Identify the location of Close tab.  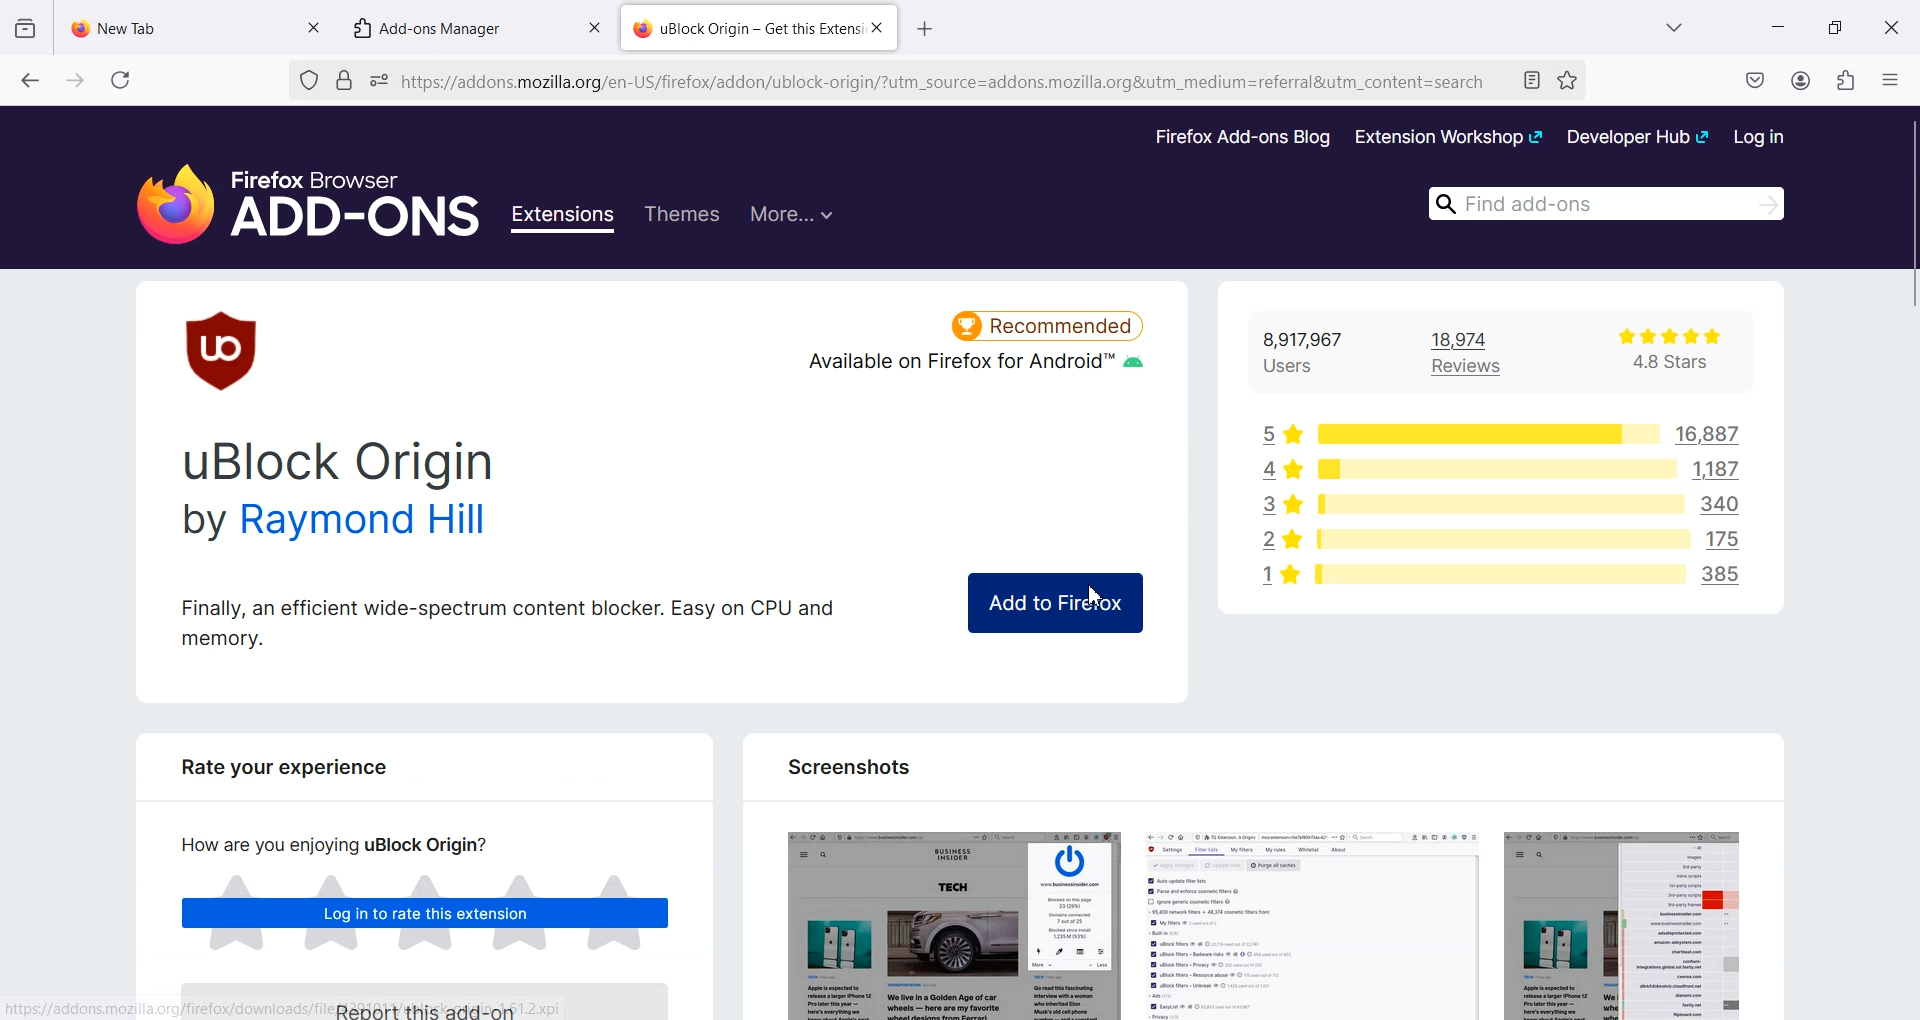
(313, 25).